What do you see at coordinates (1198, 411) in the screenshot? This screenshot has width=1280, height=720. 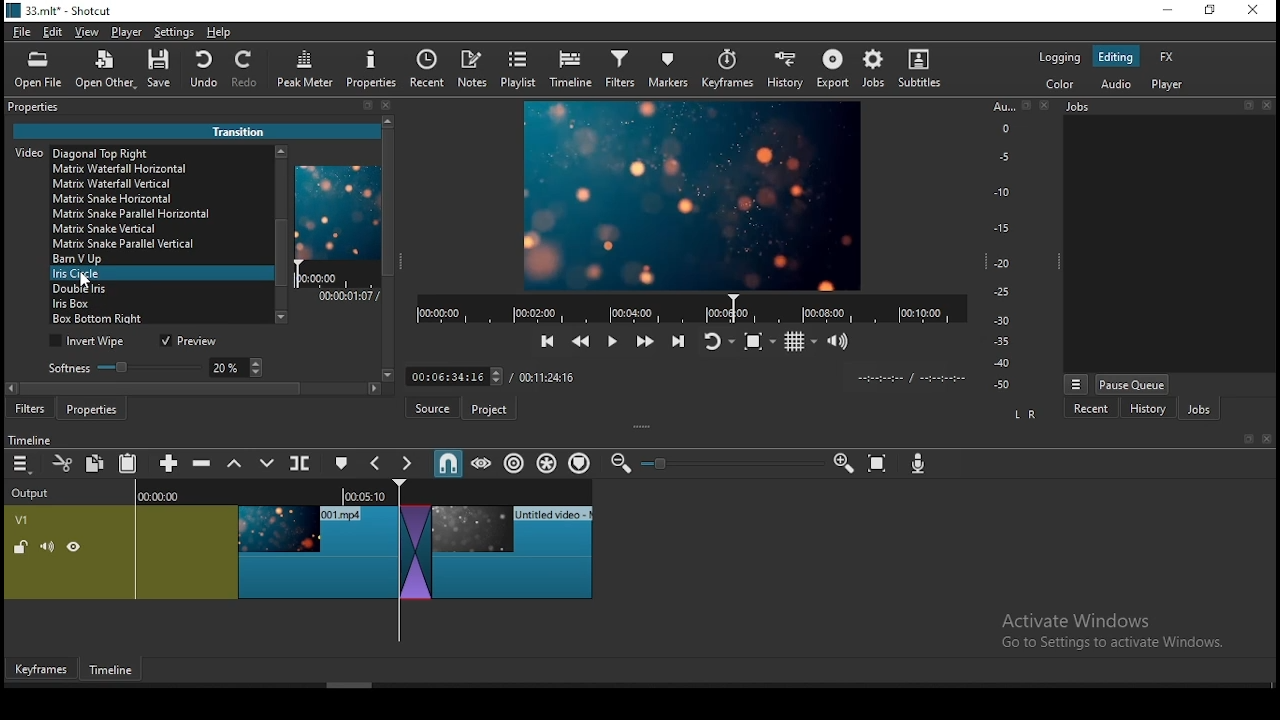 I see `jobs` at bounding box center [1198, 411].